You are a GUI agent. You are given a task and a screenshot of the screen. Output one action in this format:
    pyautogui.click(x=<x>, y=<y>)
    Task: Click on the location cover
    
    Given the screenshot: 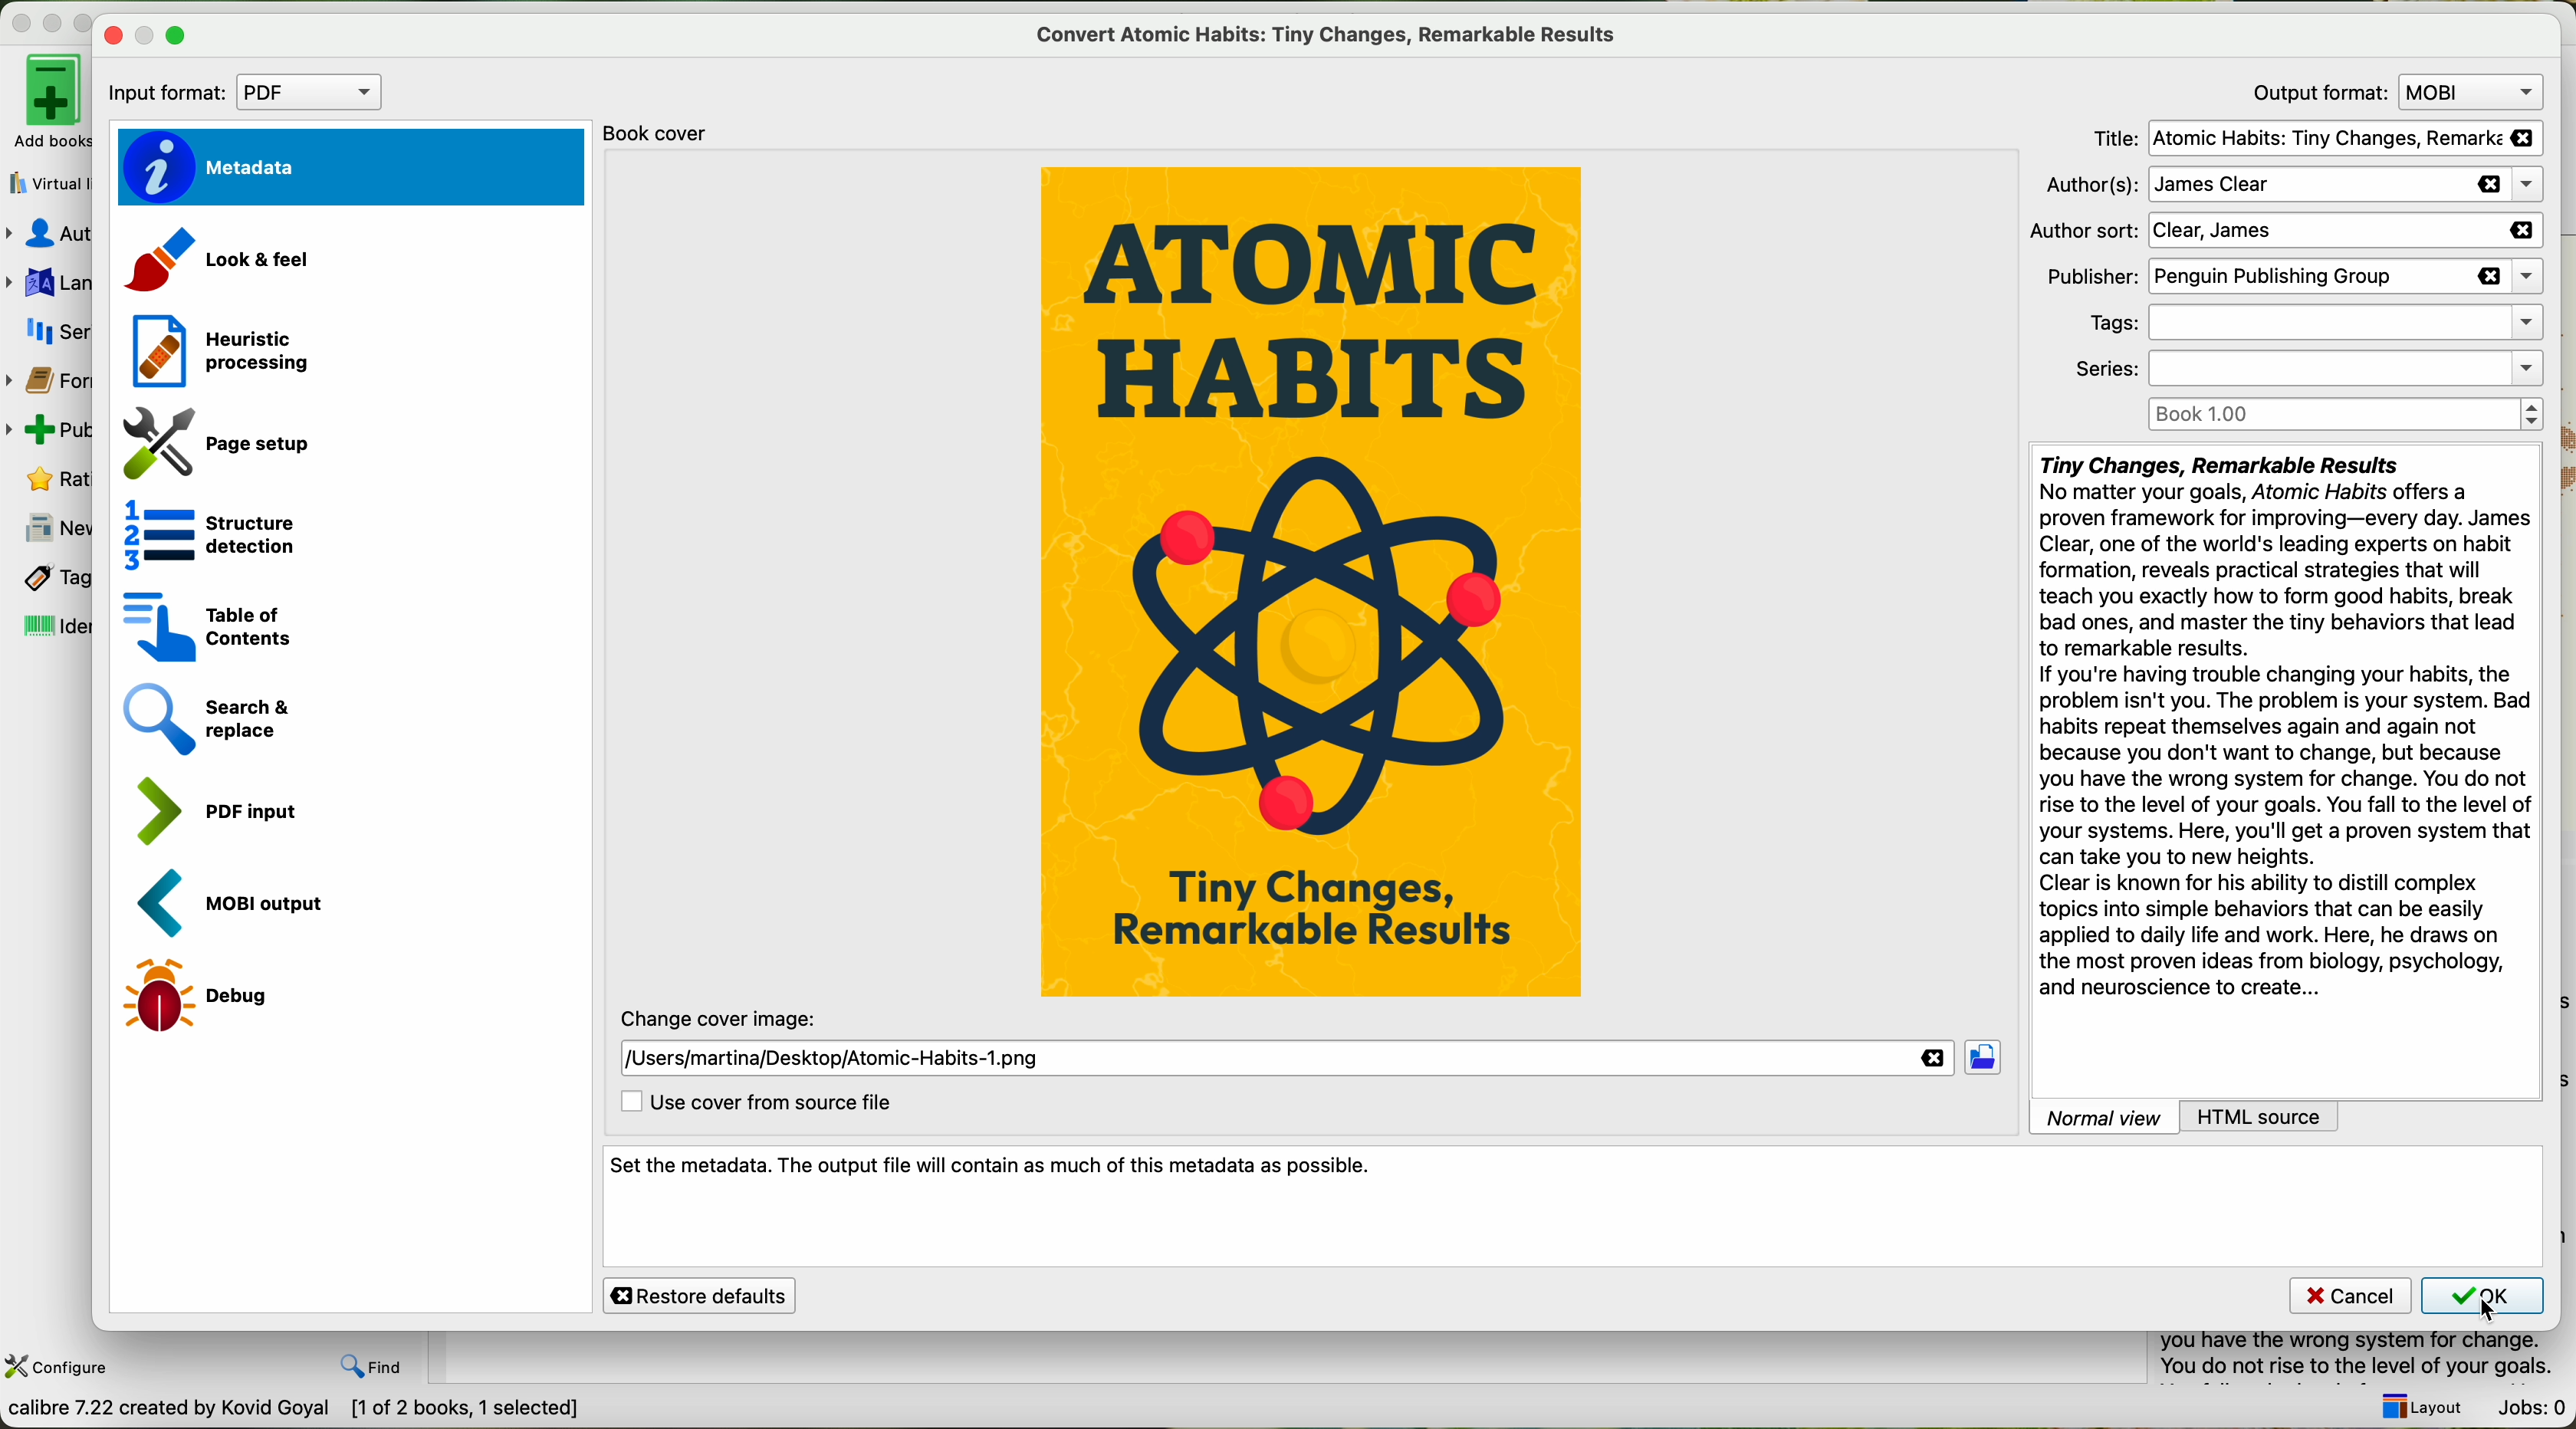 What is the action you would take?
    pyautogui.click(x=835, y=1057)
    